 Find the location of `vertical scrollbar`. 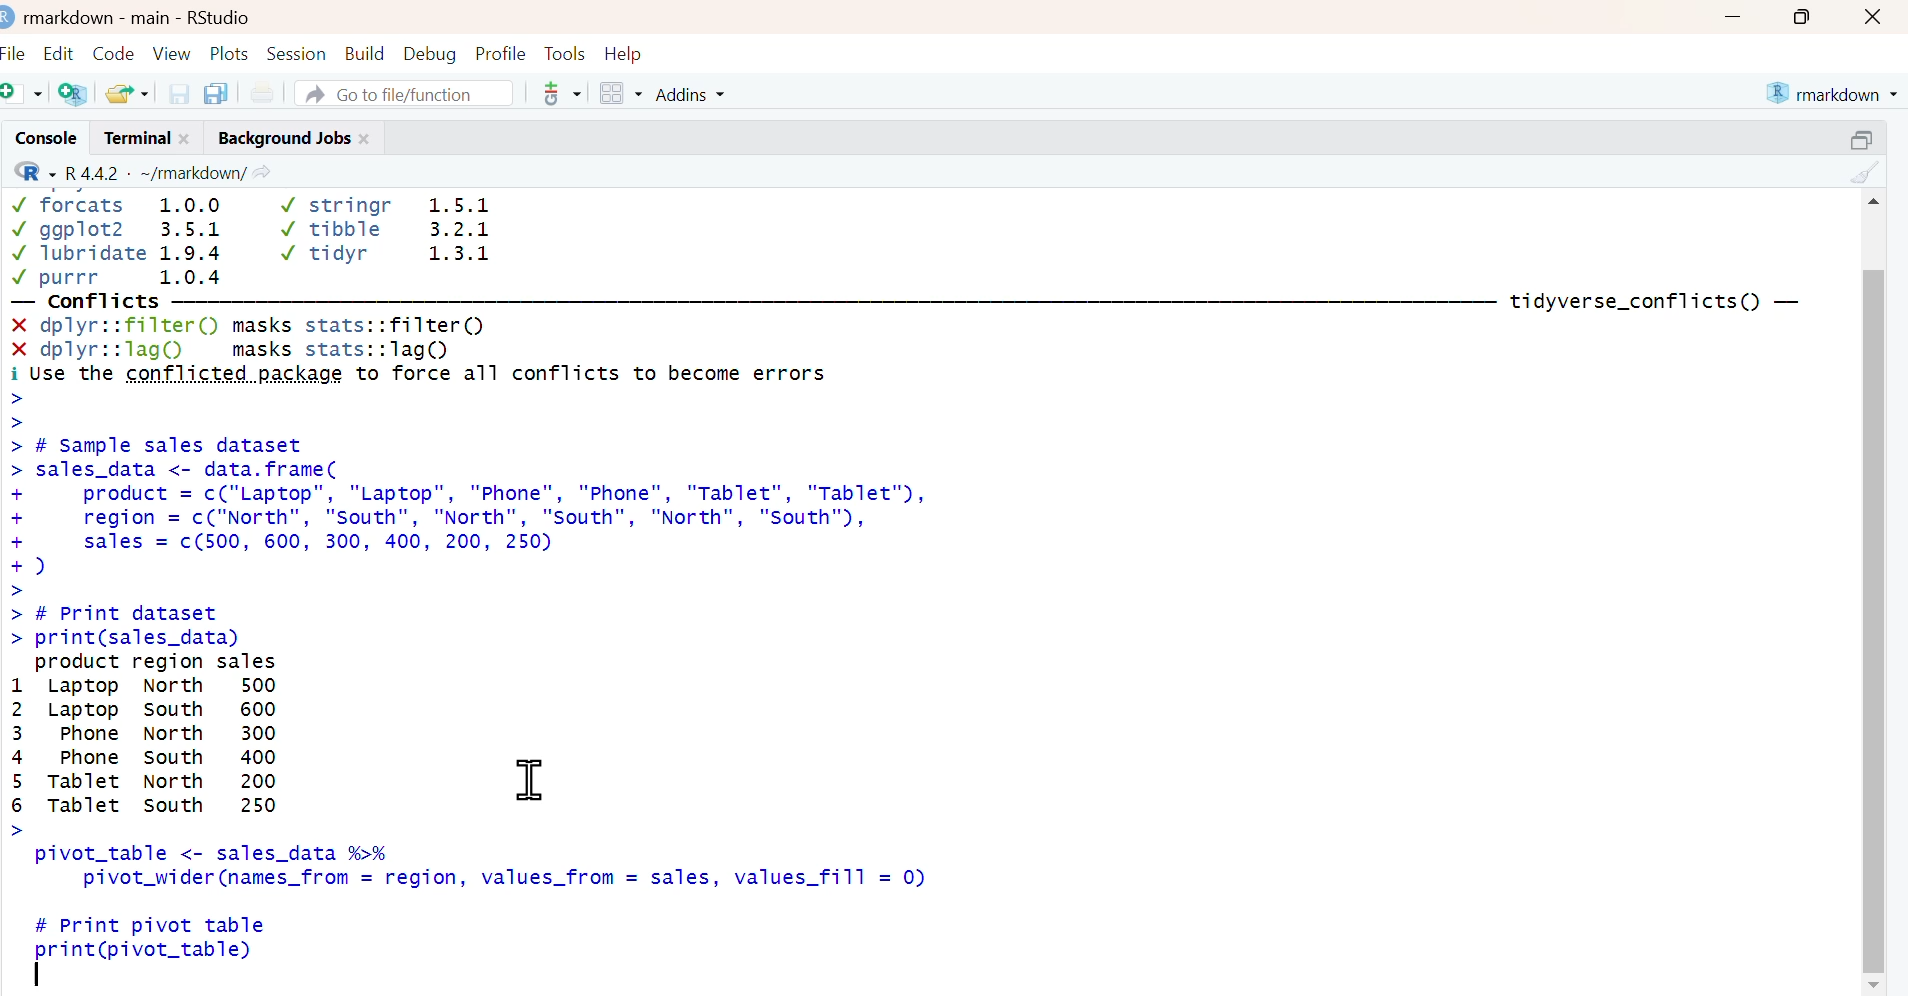

vertical scrollbar is located at coordinates (1873, 620).